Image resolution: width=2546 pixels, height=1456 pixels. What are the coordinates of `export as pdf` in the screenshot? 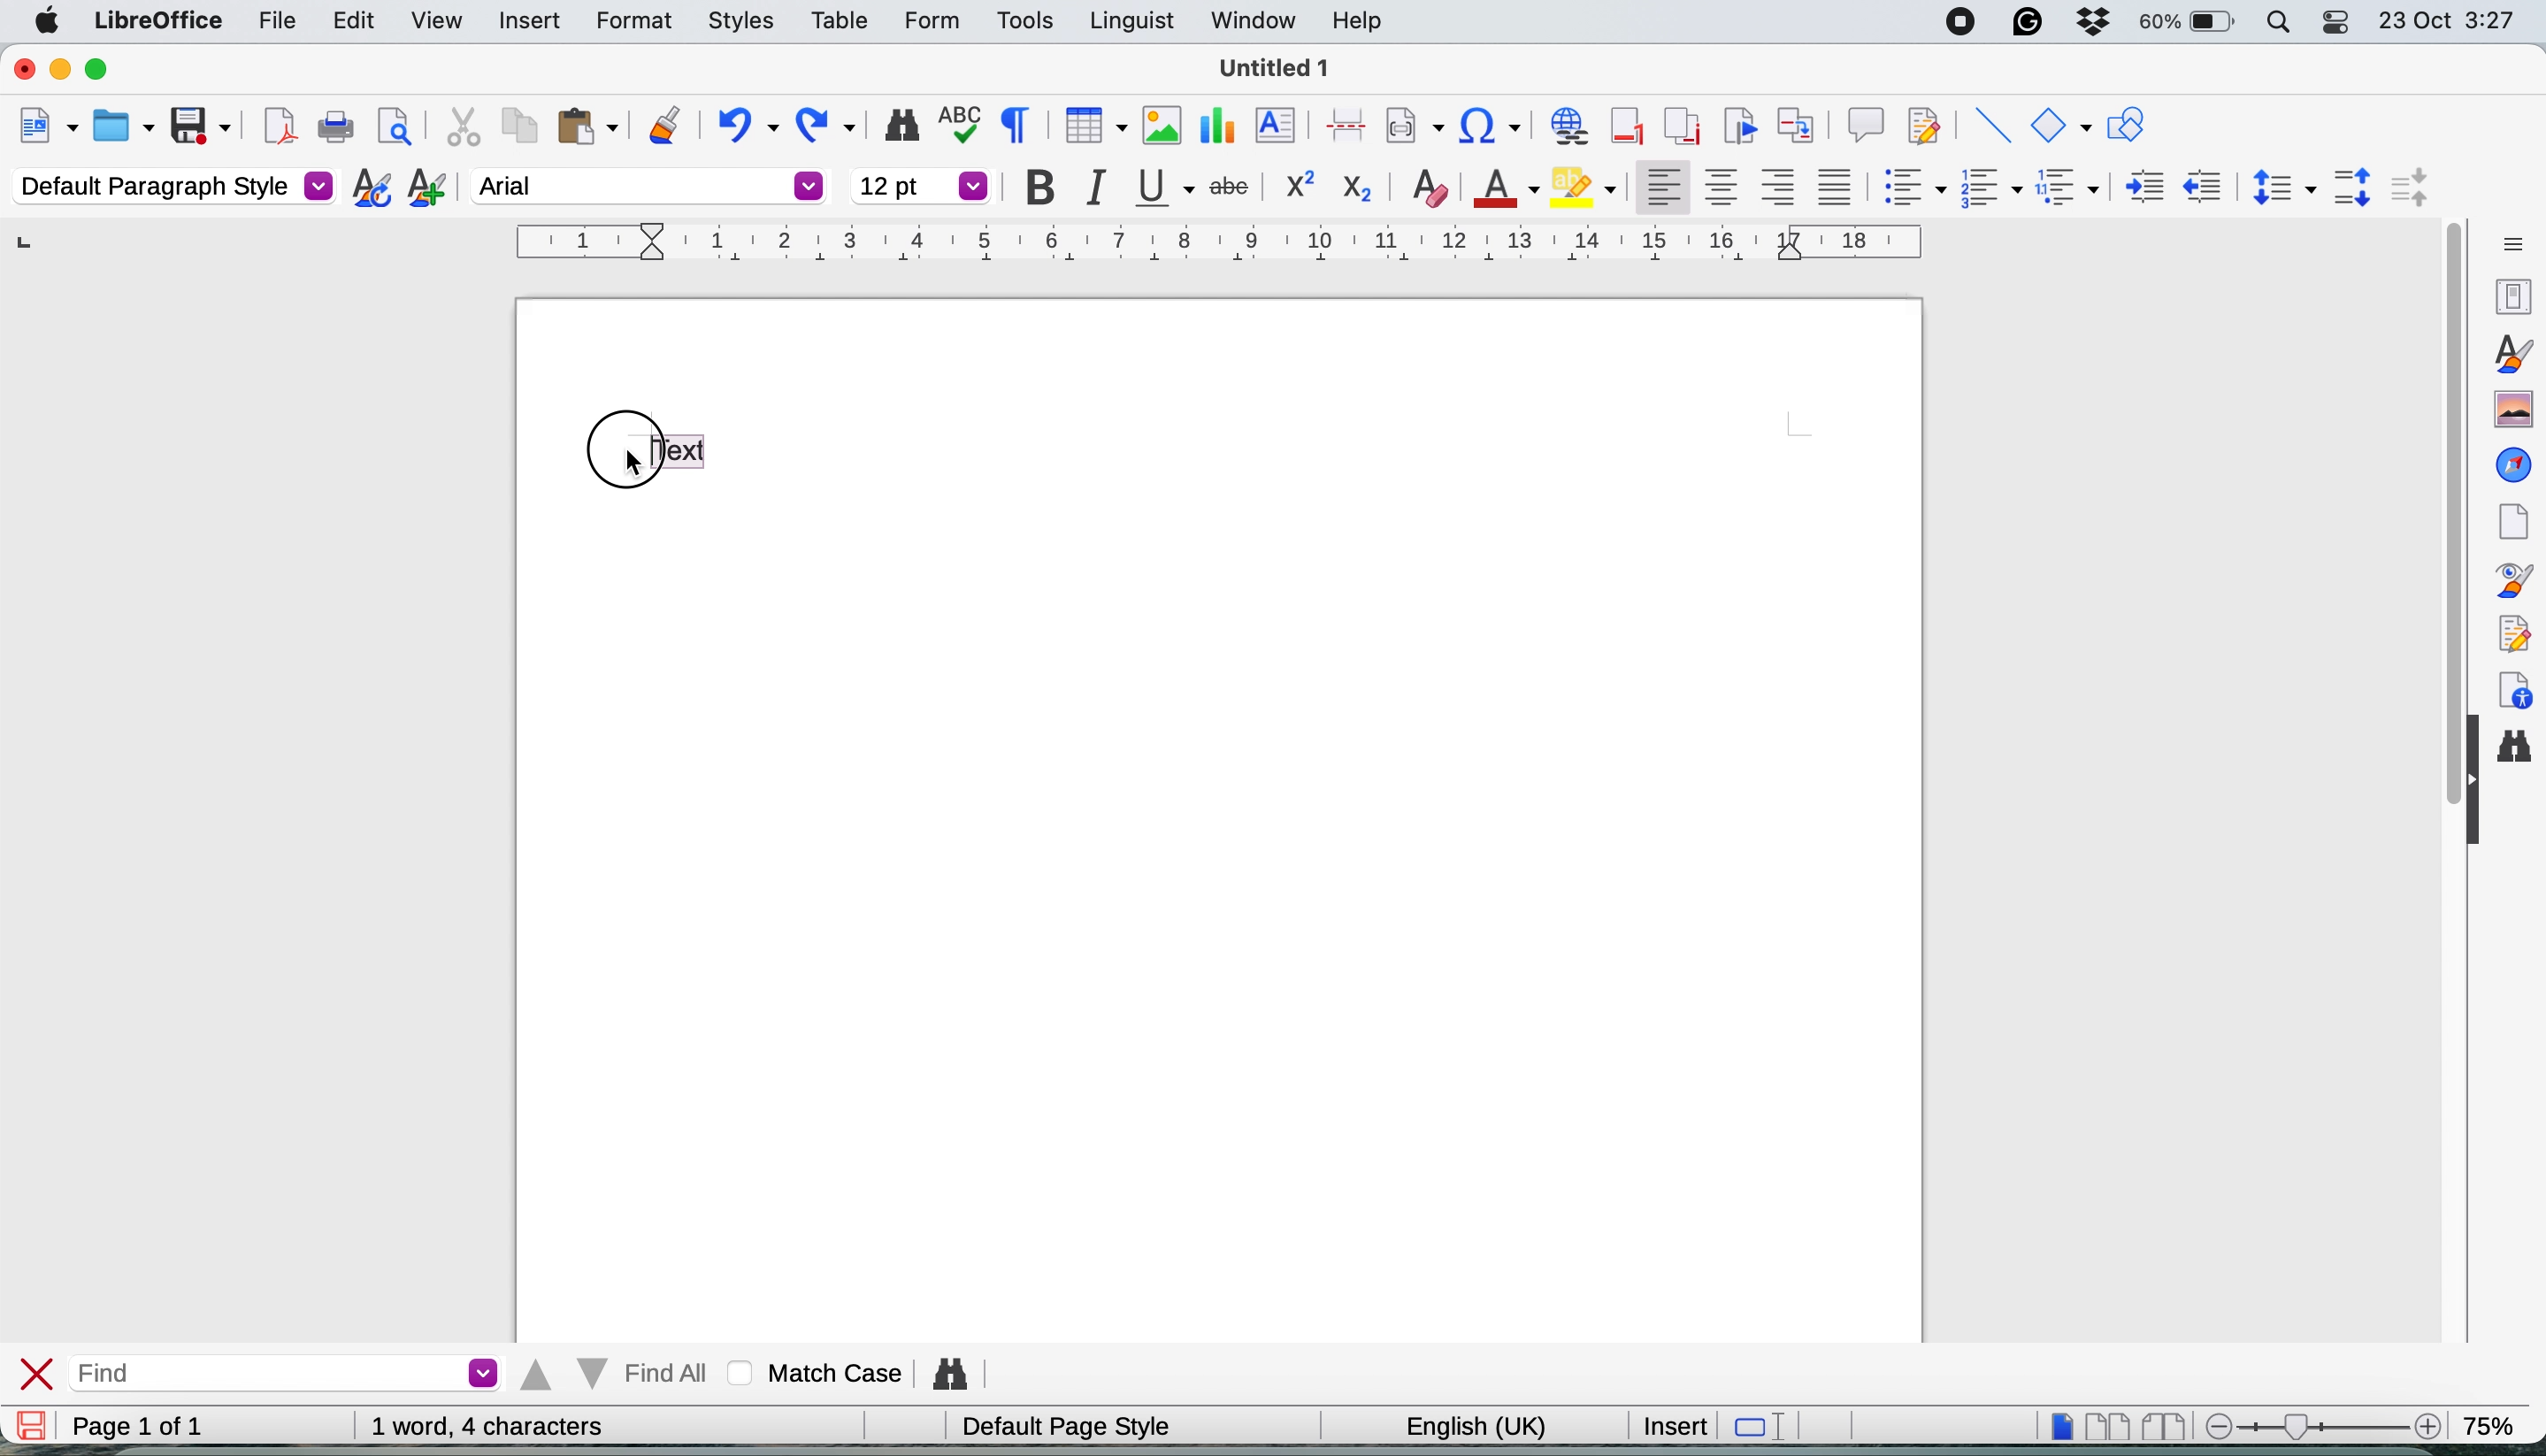 It's located at (273, 128).